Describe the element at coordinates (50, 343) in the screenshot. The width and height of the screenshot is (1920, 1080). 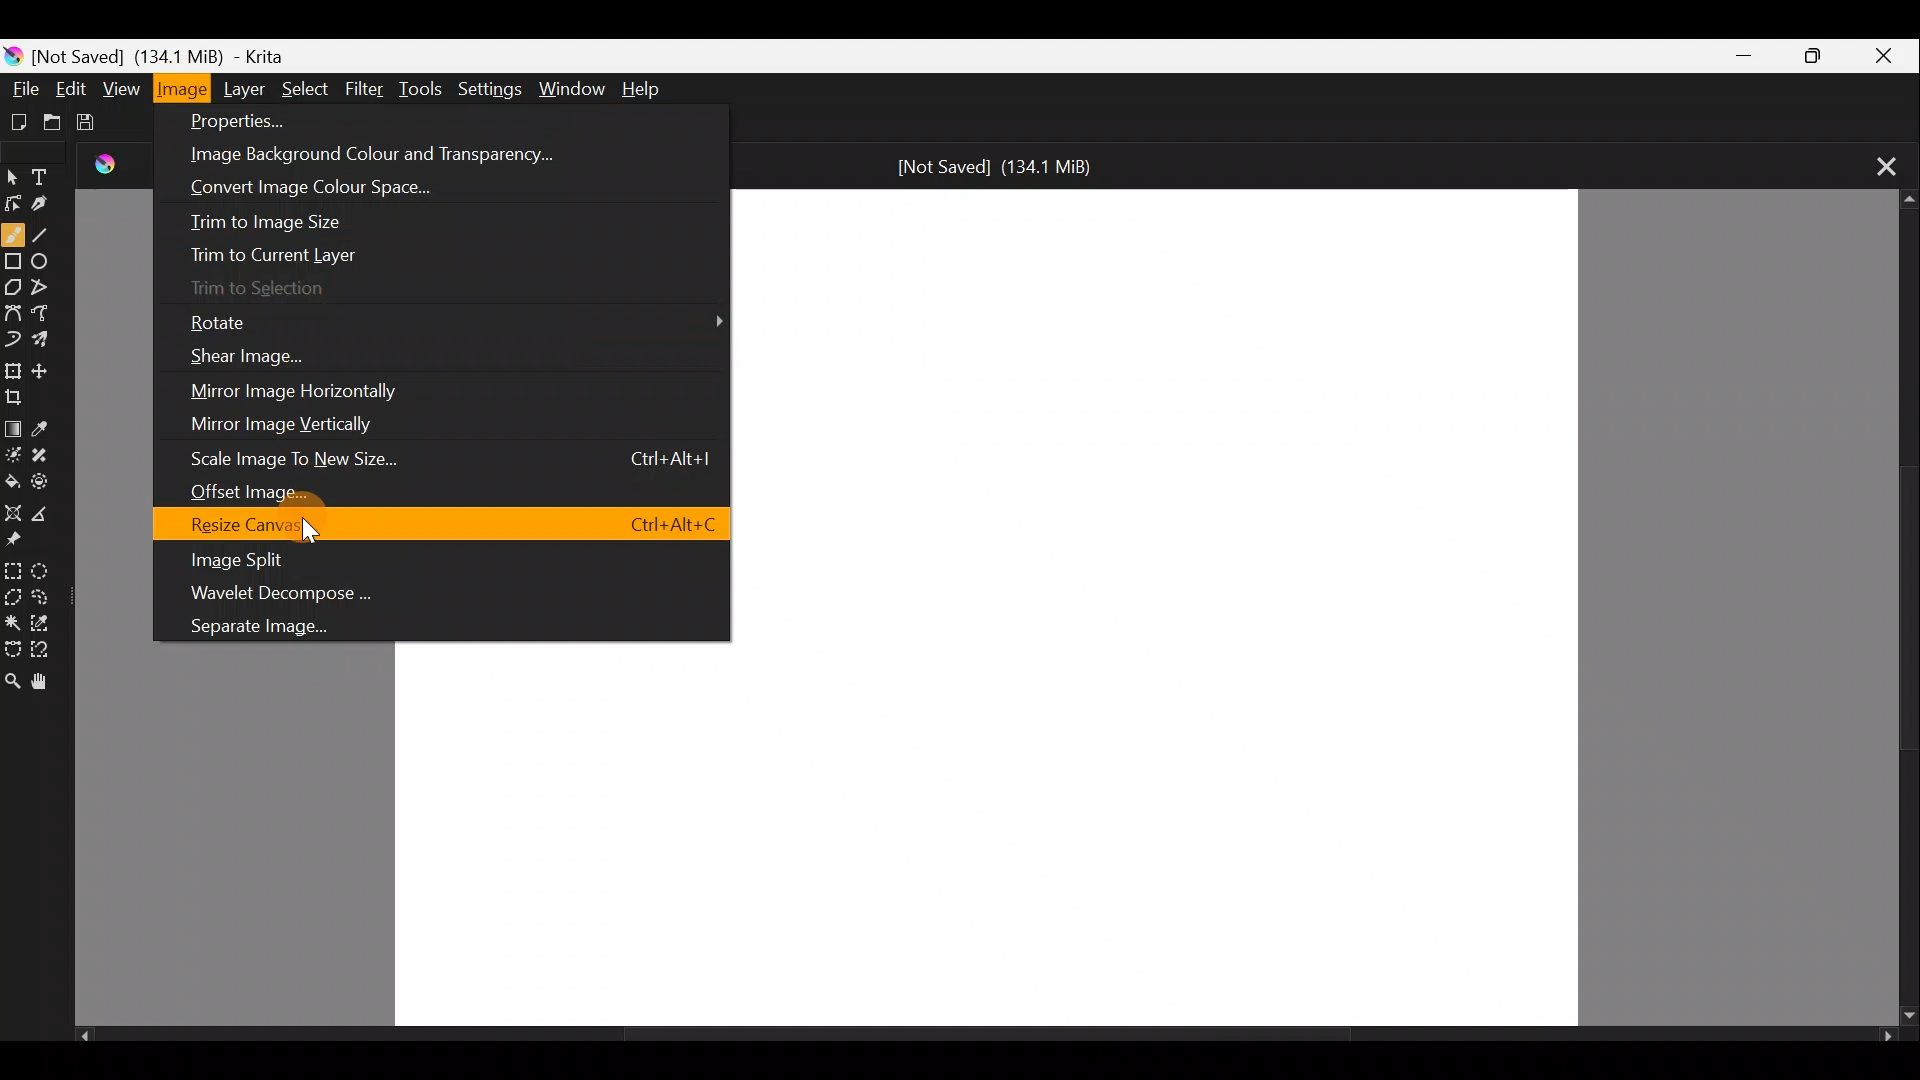
I see `Multibrush tool` at that location.